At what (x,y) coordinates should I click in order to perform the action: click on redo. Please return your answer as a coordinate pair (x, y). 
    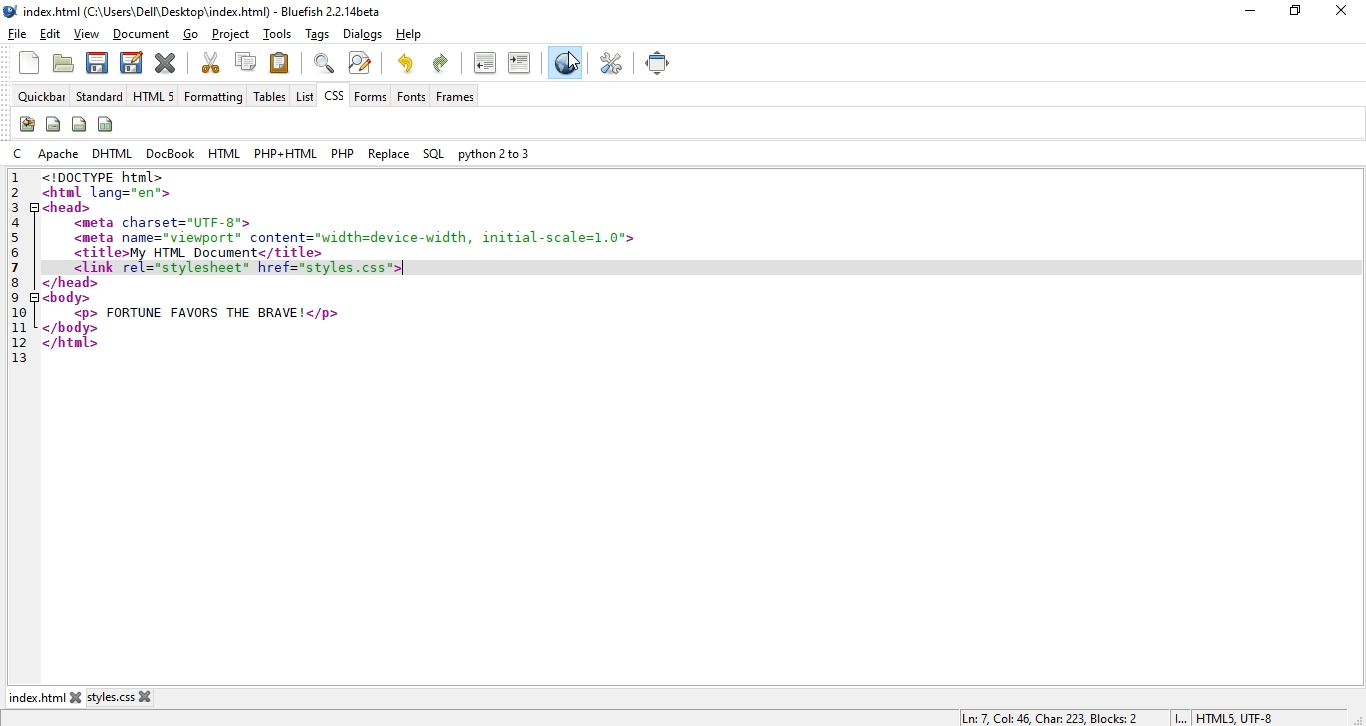
    Looking at the image, I should click on (405, 62).